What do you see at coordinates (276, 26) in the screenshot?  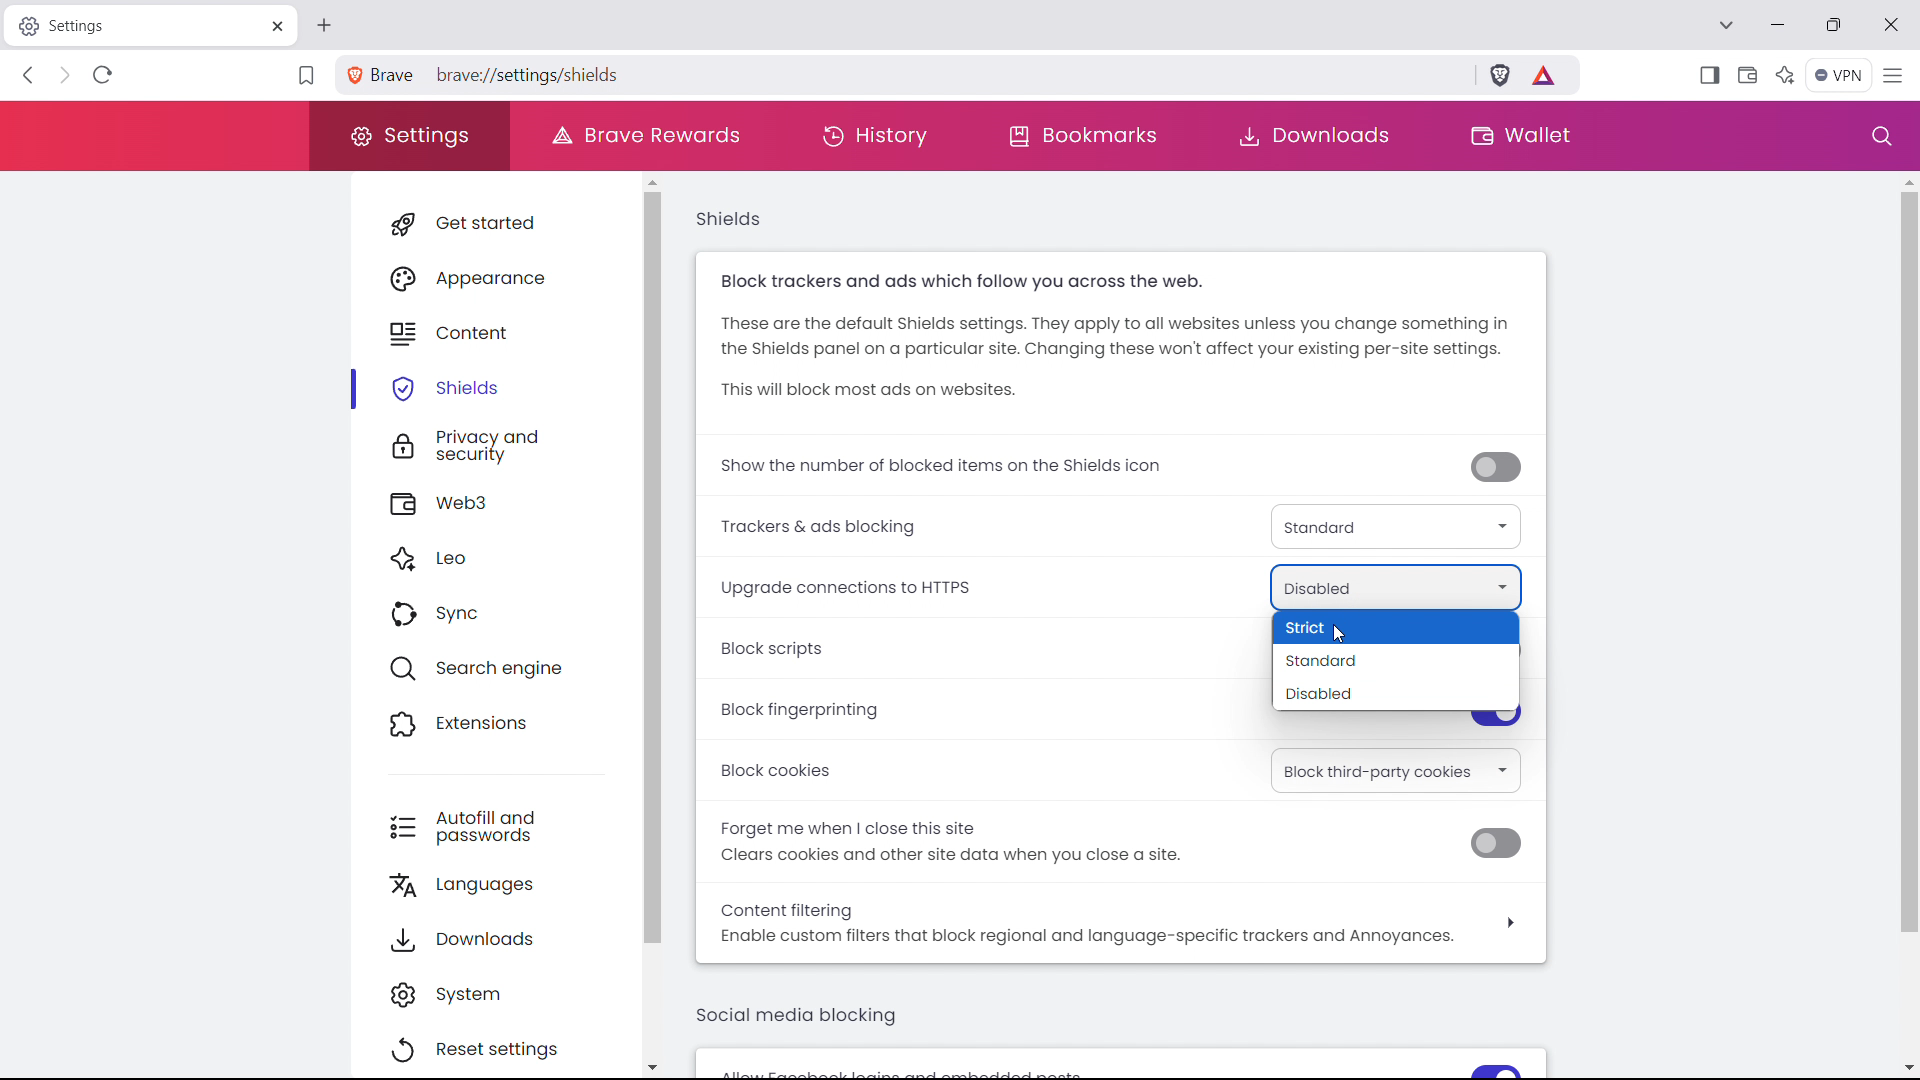 I see `close tab` at bounding box center [276, 26].